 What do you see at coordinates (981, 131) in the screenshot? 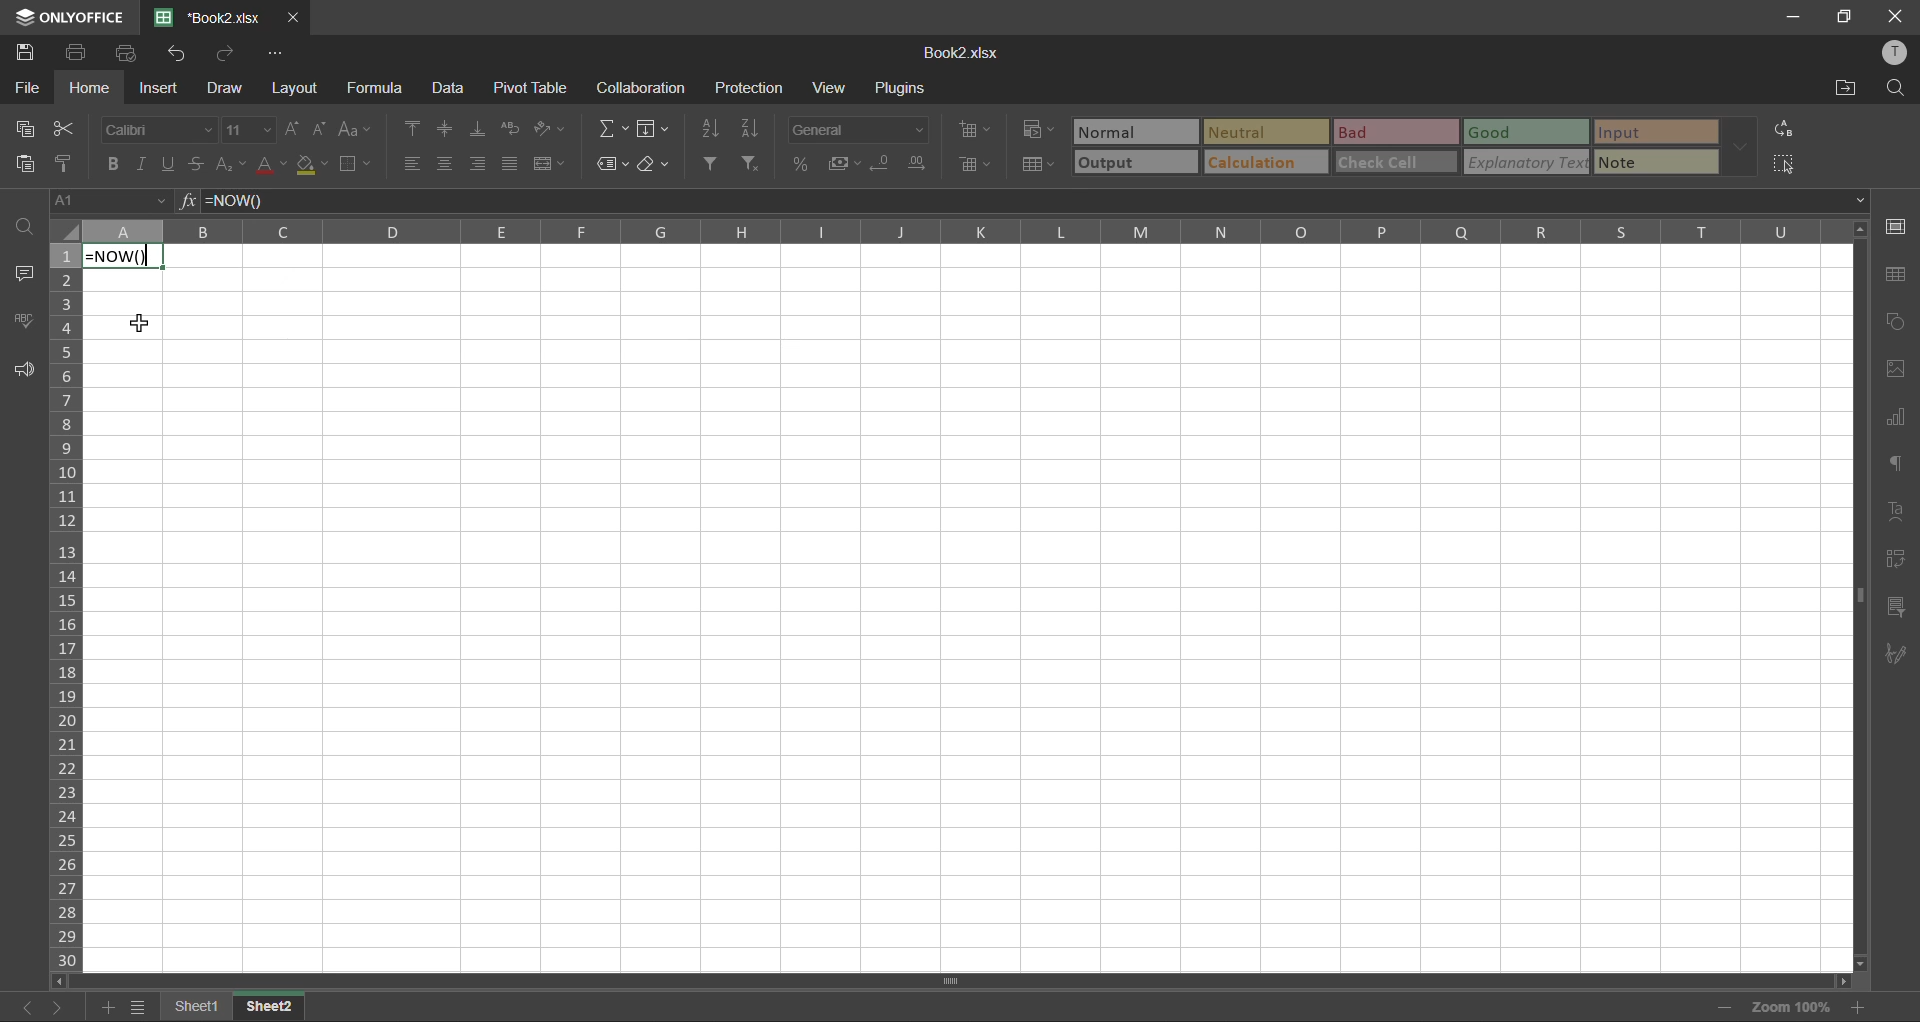
I see `insert cells` at bounding box center [981, 131].